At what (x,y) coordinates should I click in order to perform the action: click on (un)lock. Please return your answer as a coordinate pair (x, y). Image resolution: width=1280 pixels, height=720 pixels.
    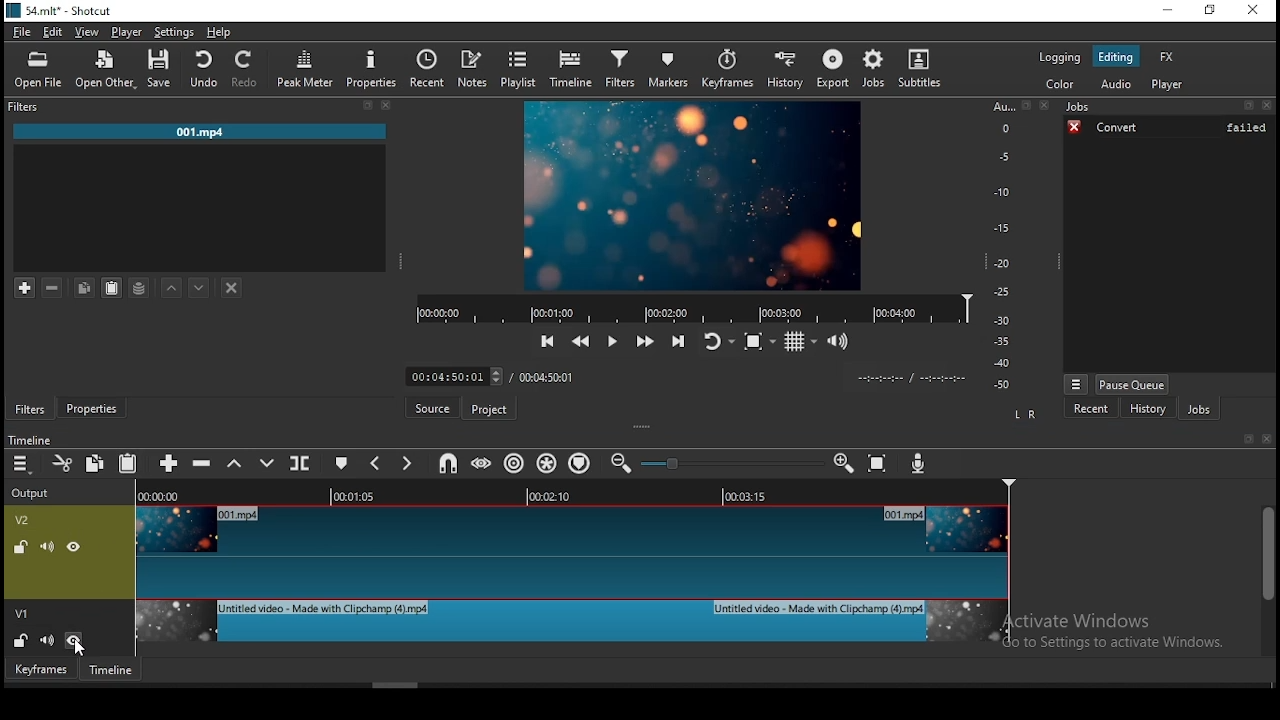
    Looking at the image, I should click on (18, 546).